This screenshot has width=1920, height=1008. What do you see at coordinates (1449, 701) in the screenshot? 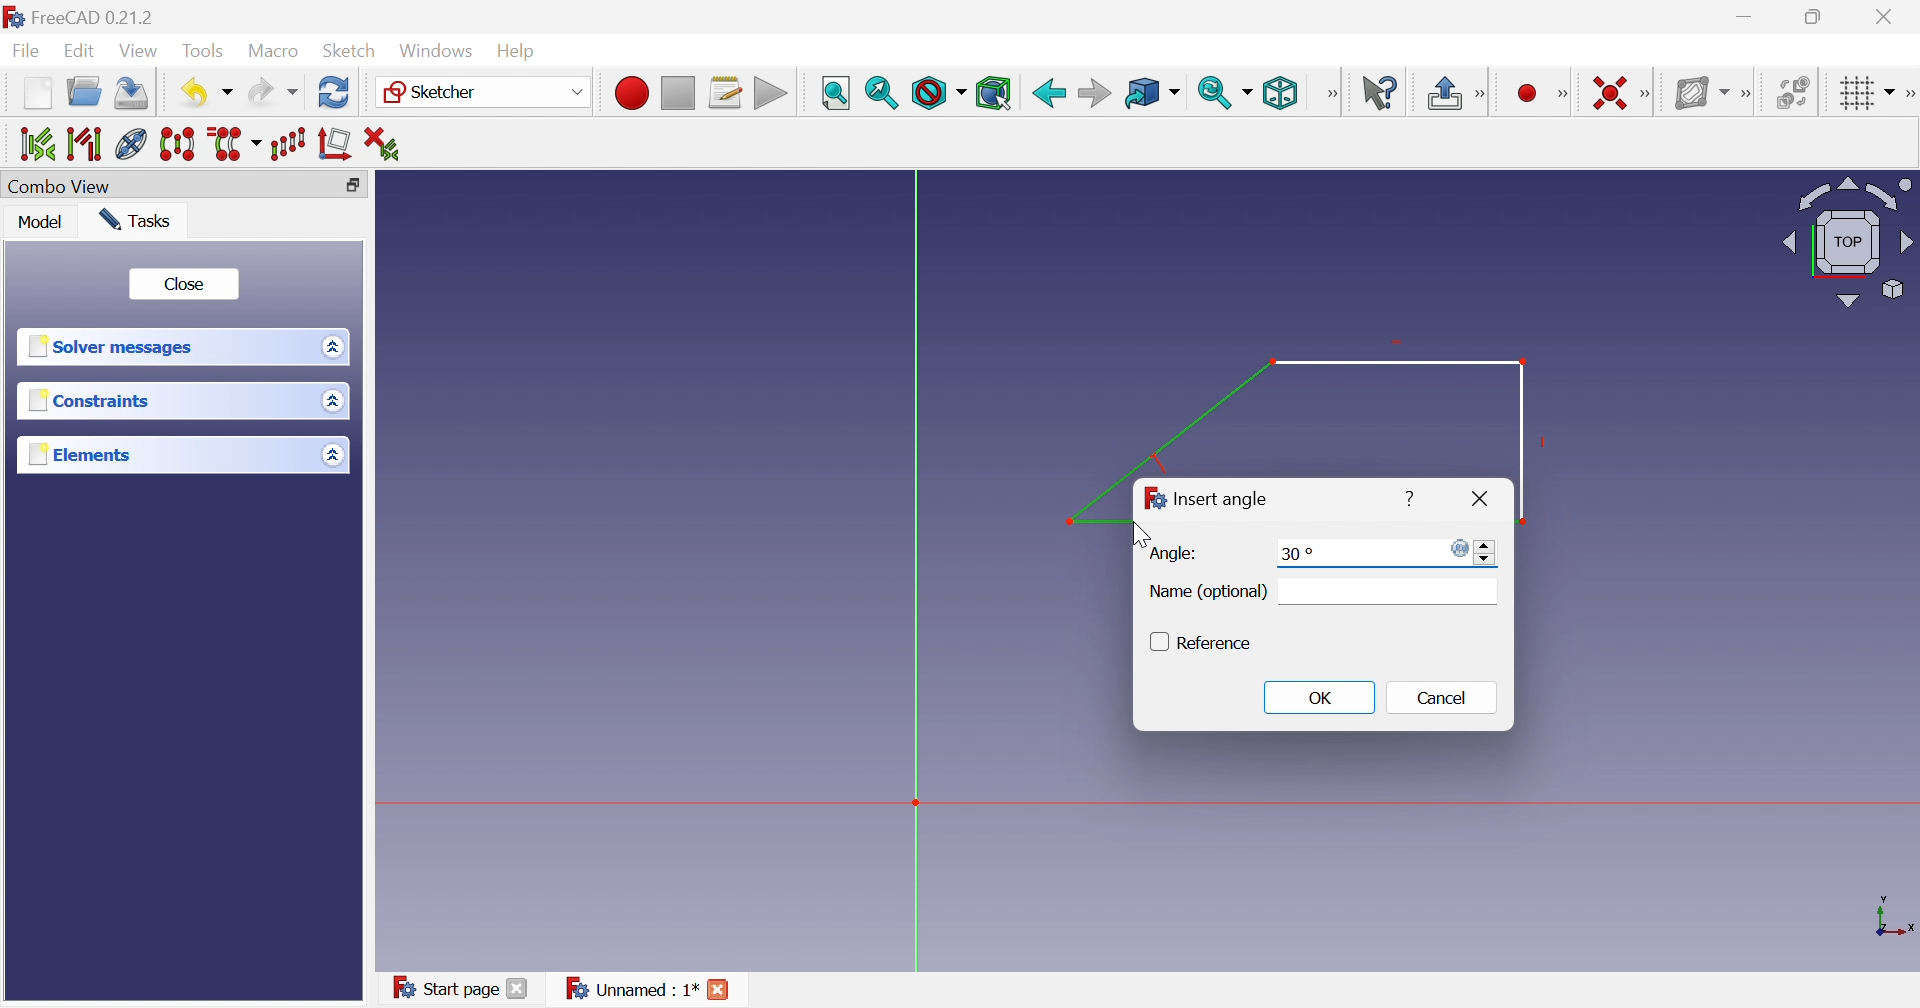
I see `Cancel` at bounding box center [1449, 701].